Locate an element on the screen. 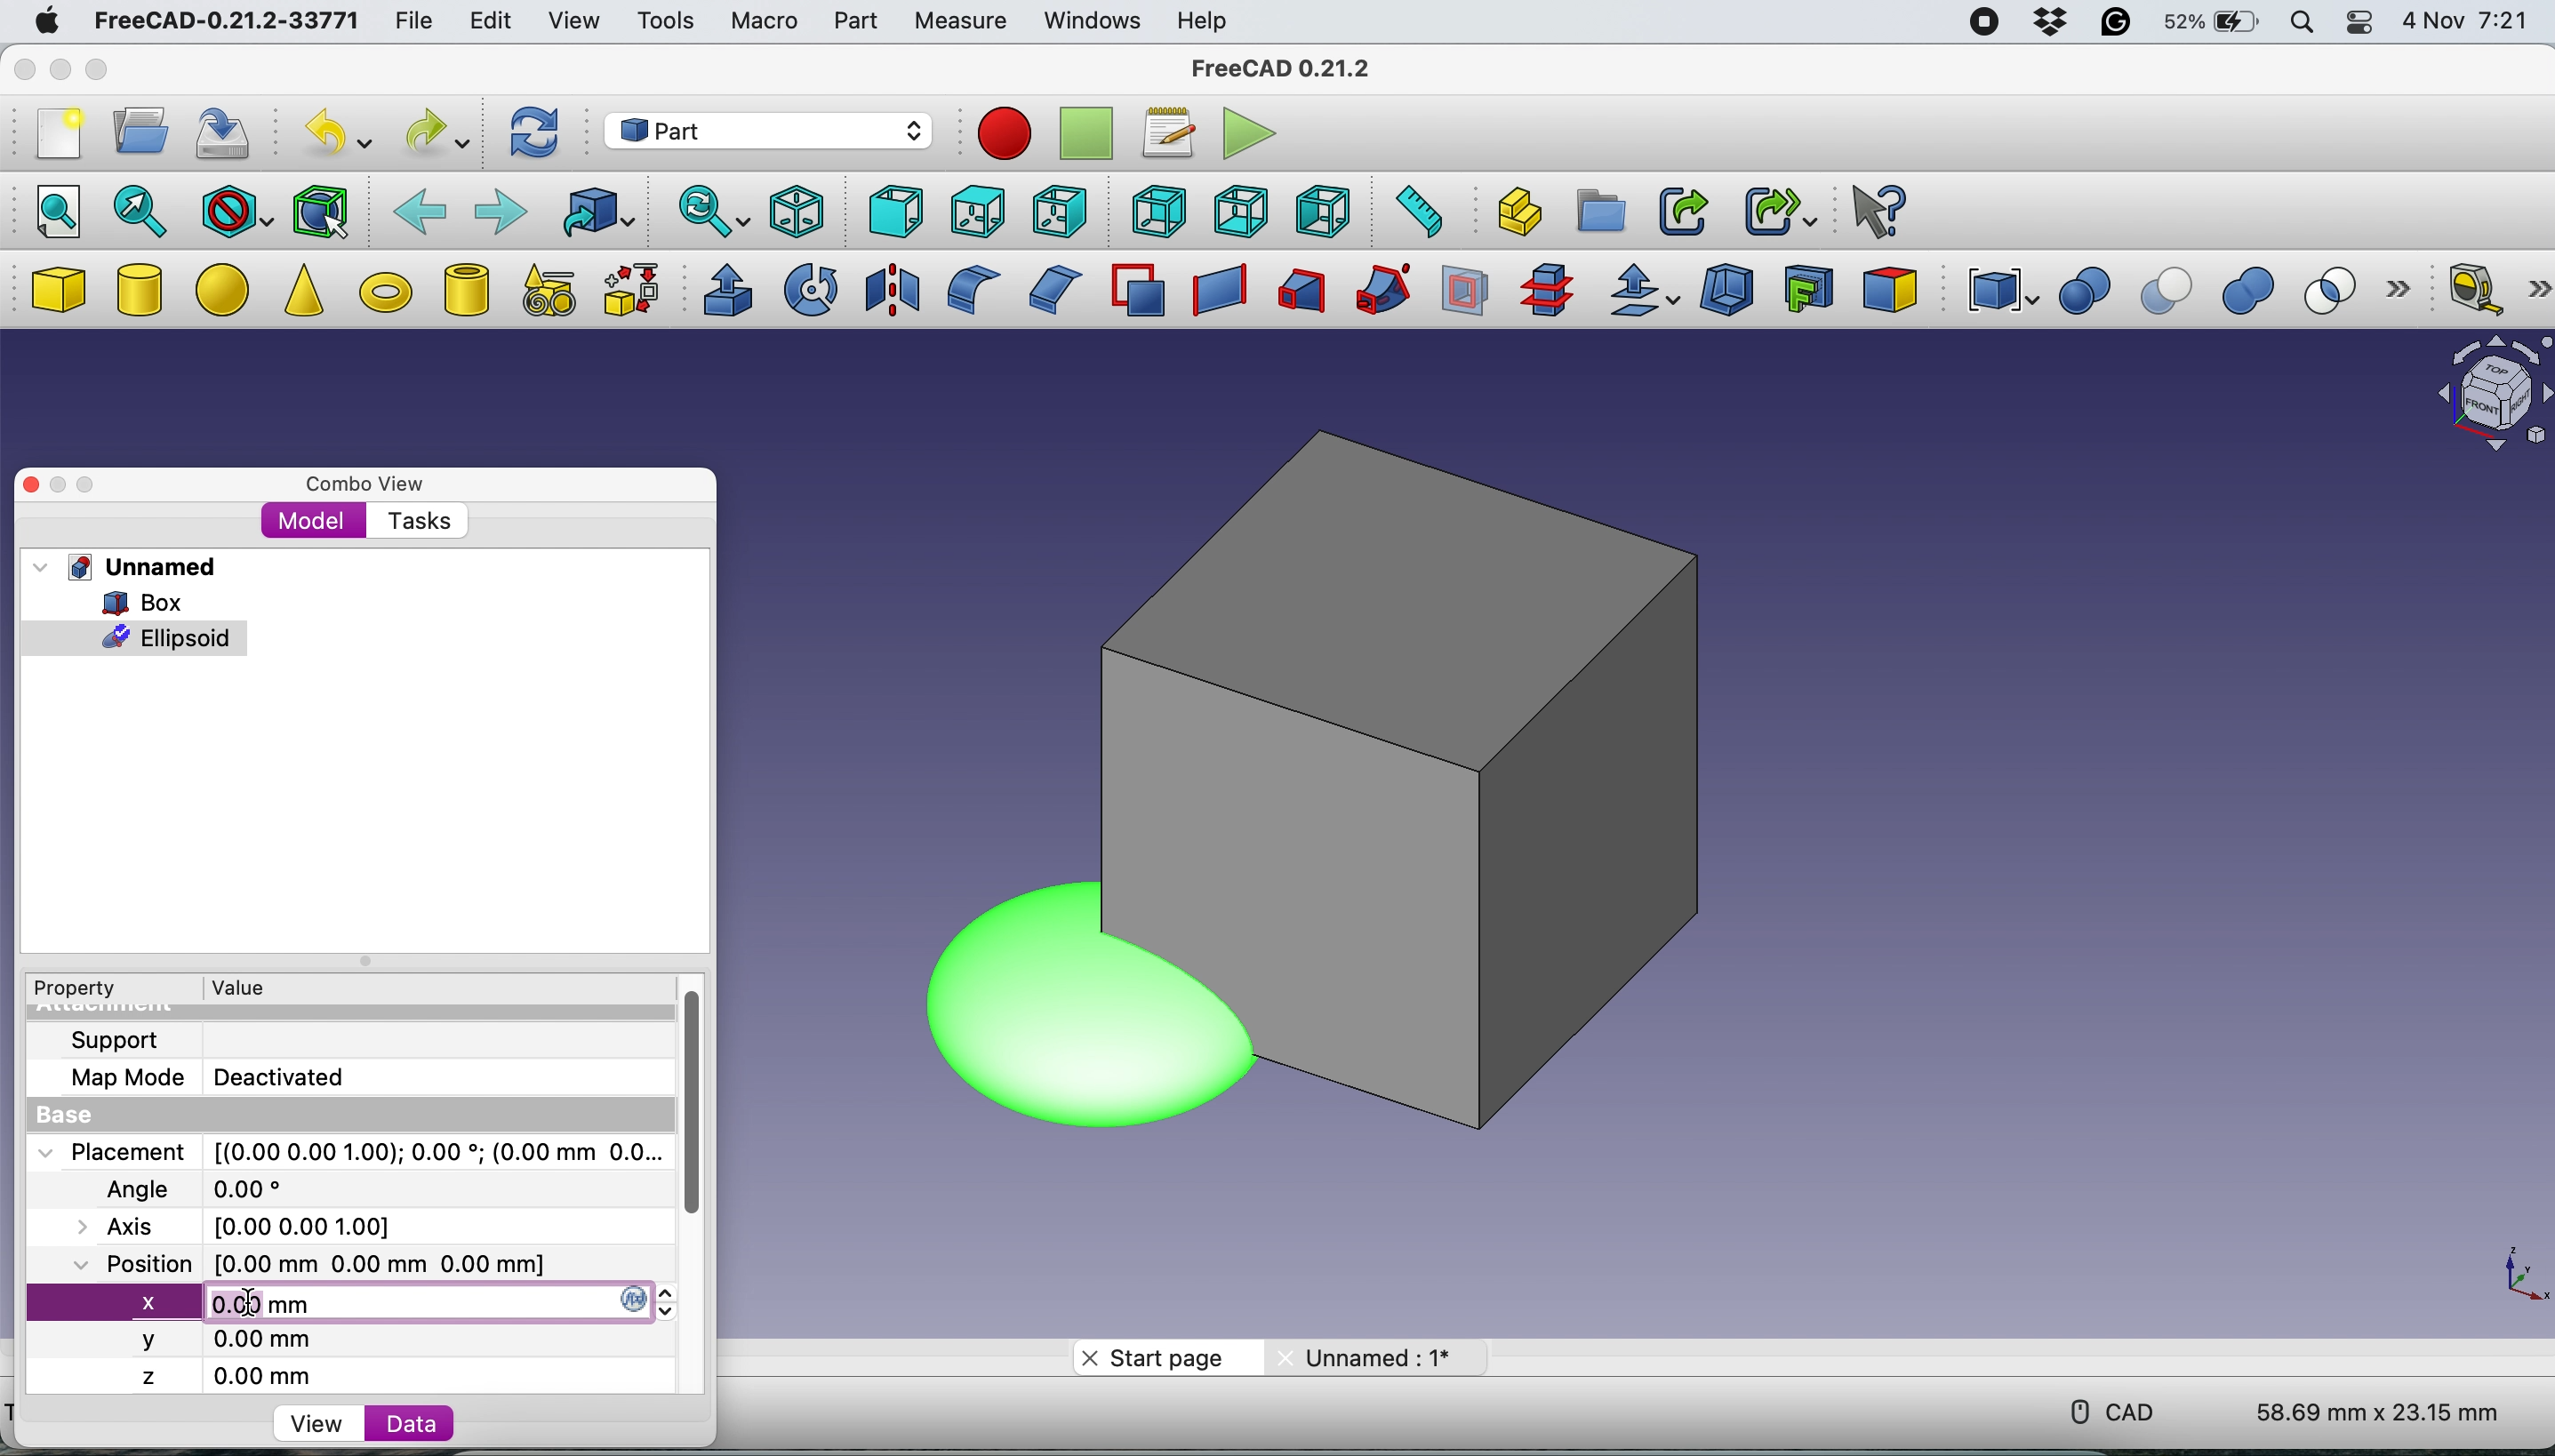 The image size is (2555, 1456). record macros is located at coordinates (1004, 134).